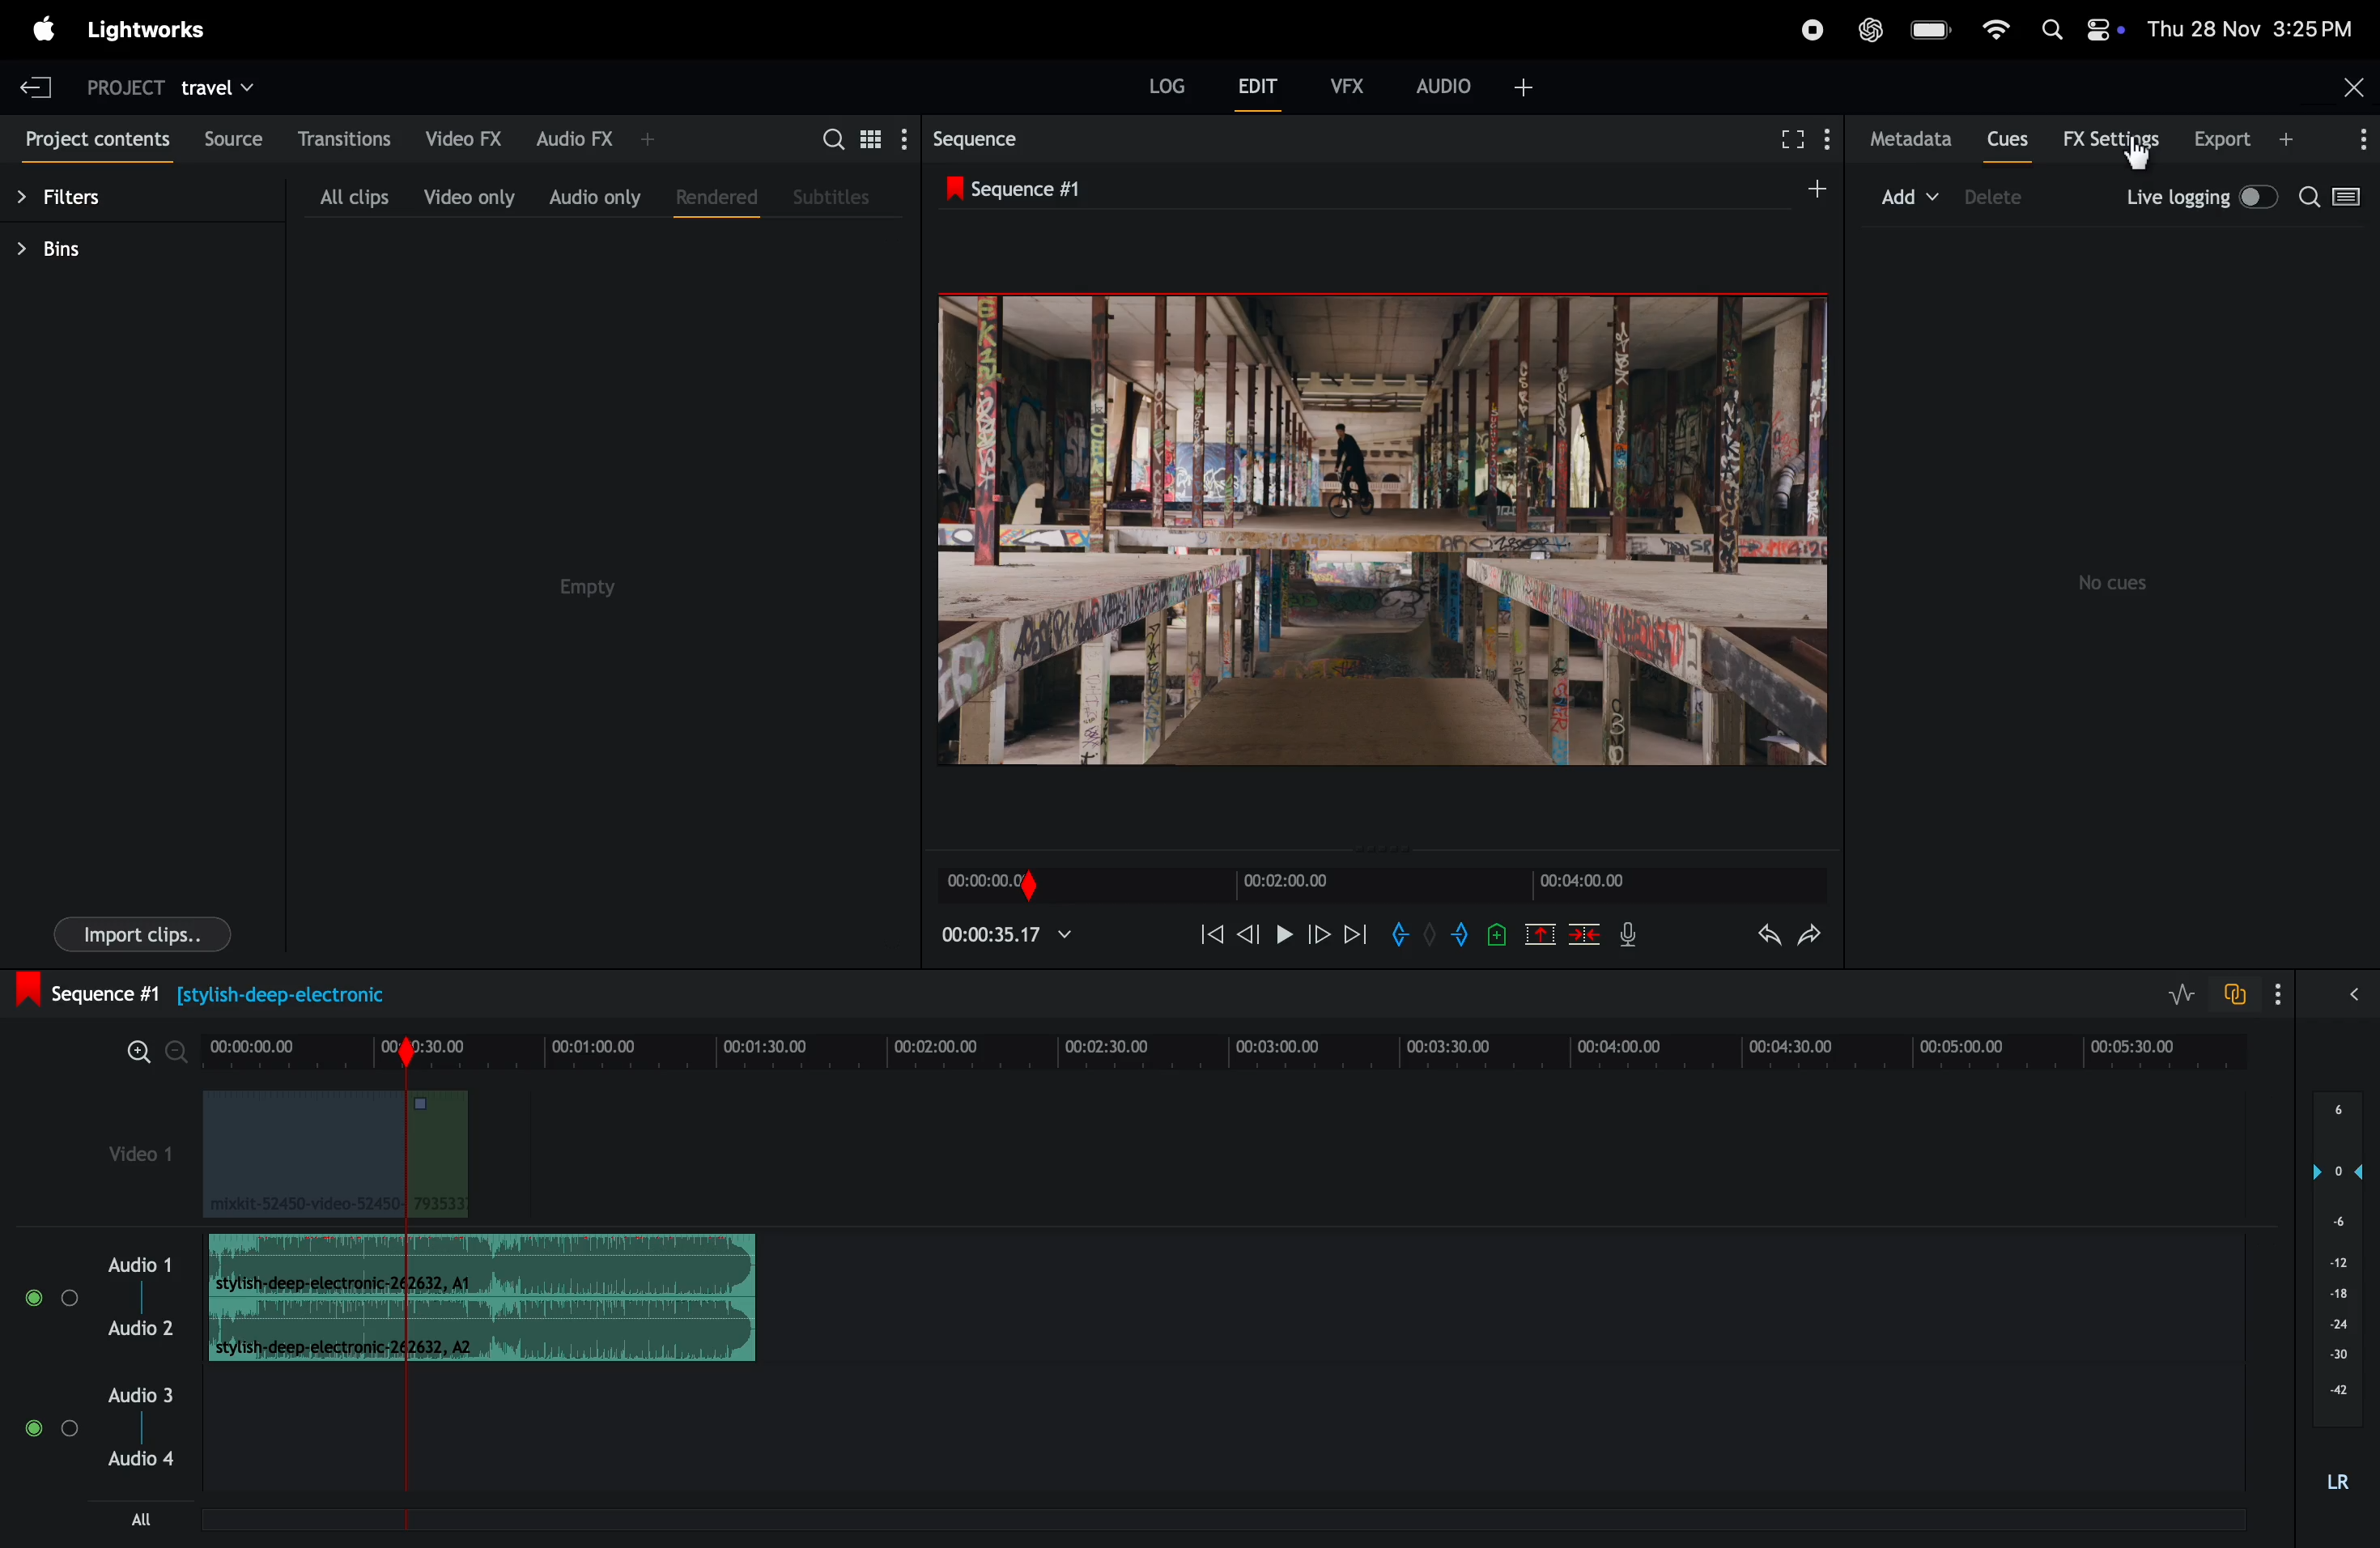 The height and width of the screenshot is (1548, 2380). What do you see at coordinates (246, 991) in the screenshot?
I see `sequence 1` at bounding box center [246, 991].